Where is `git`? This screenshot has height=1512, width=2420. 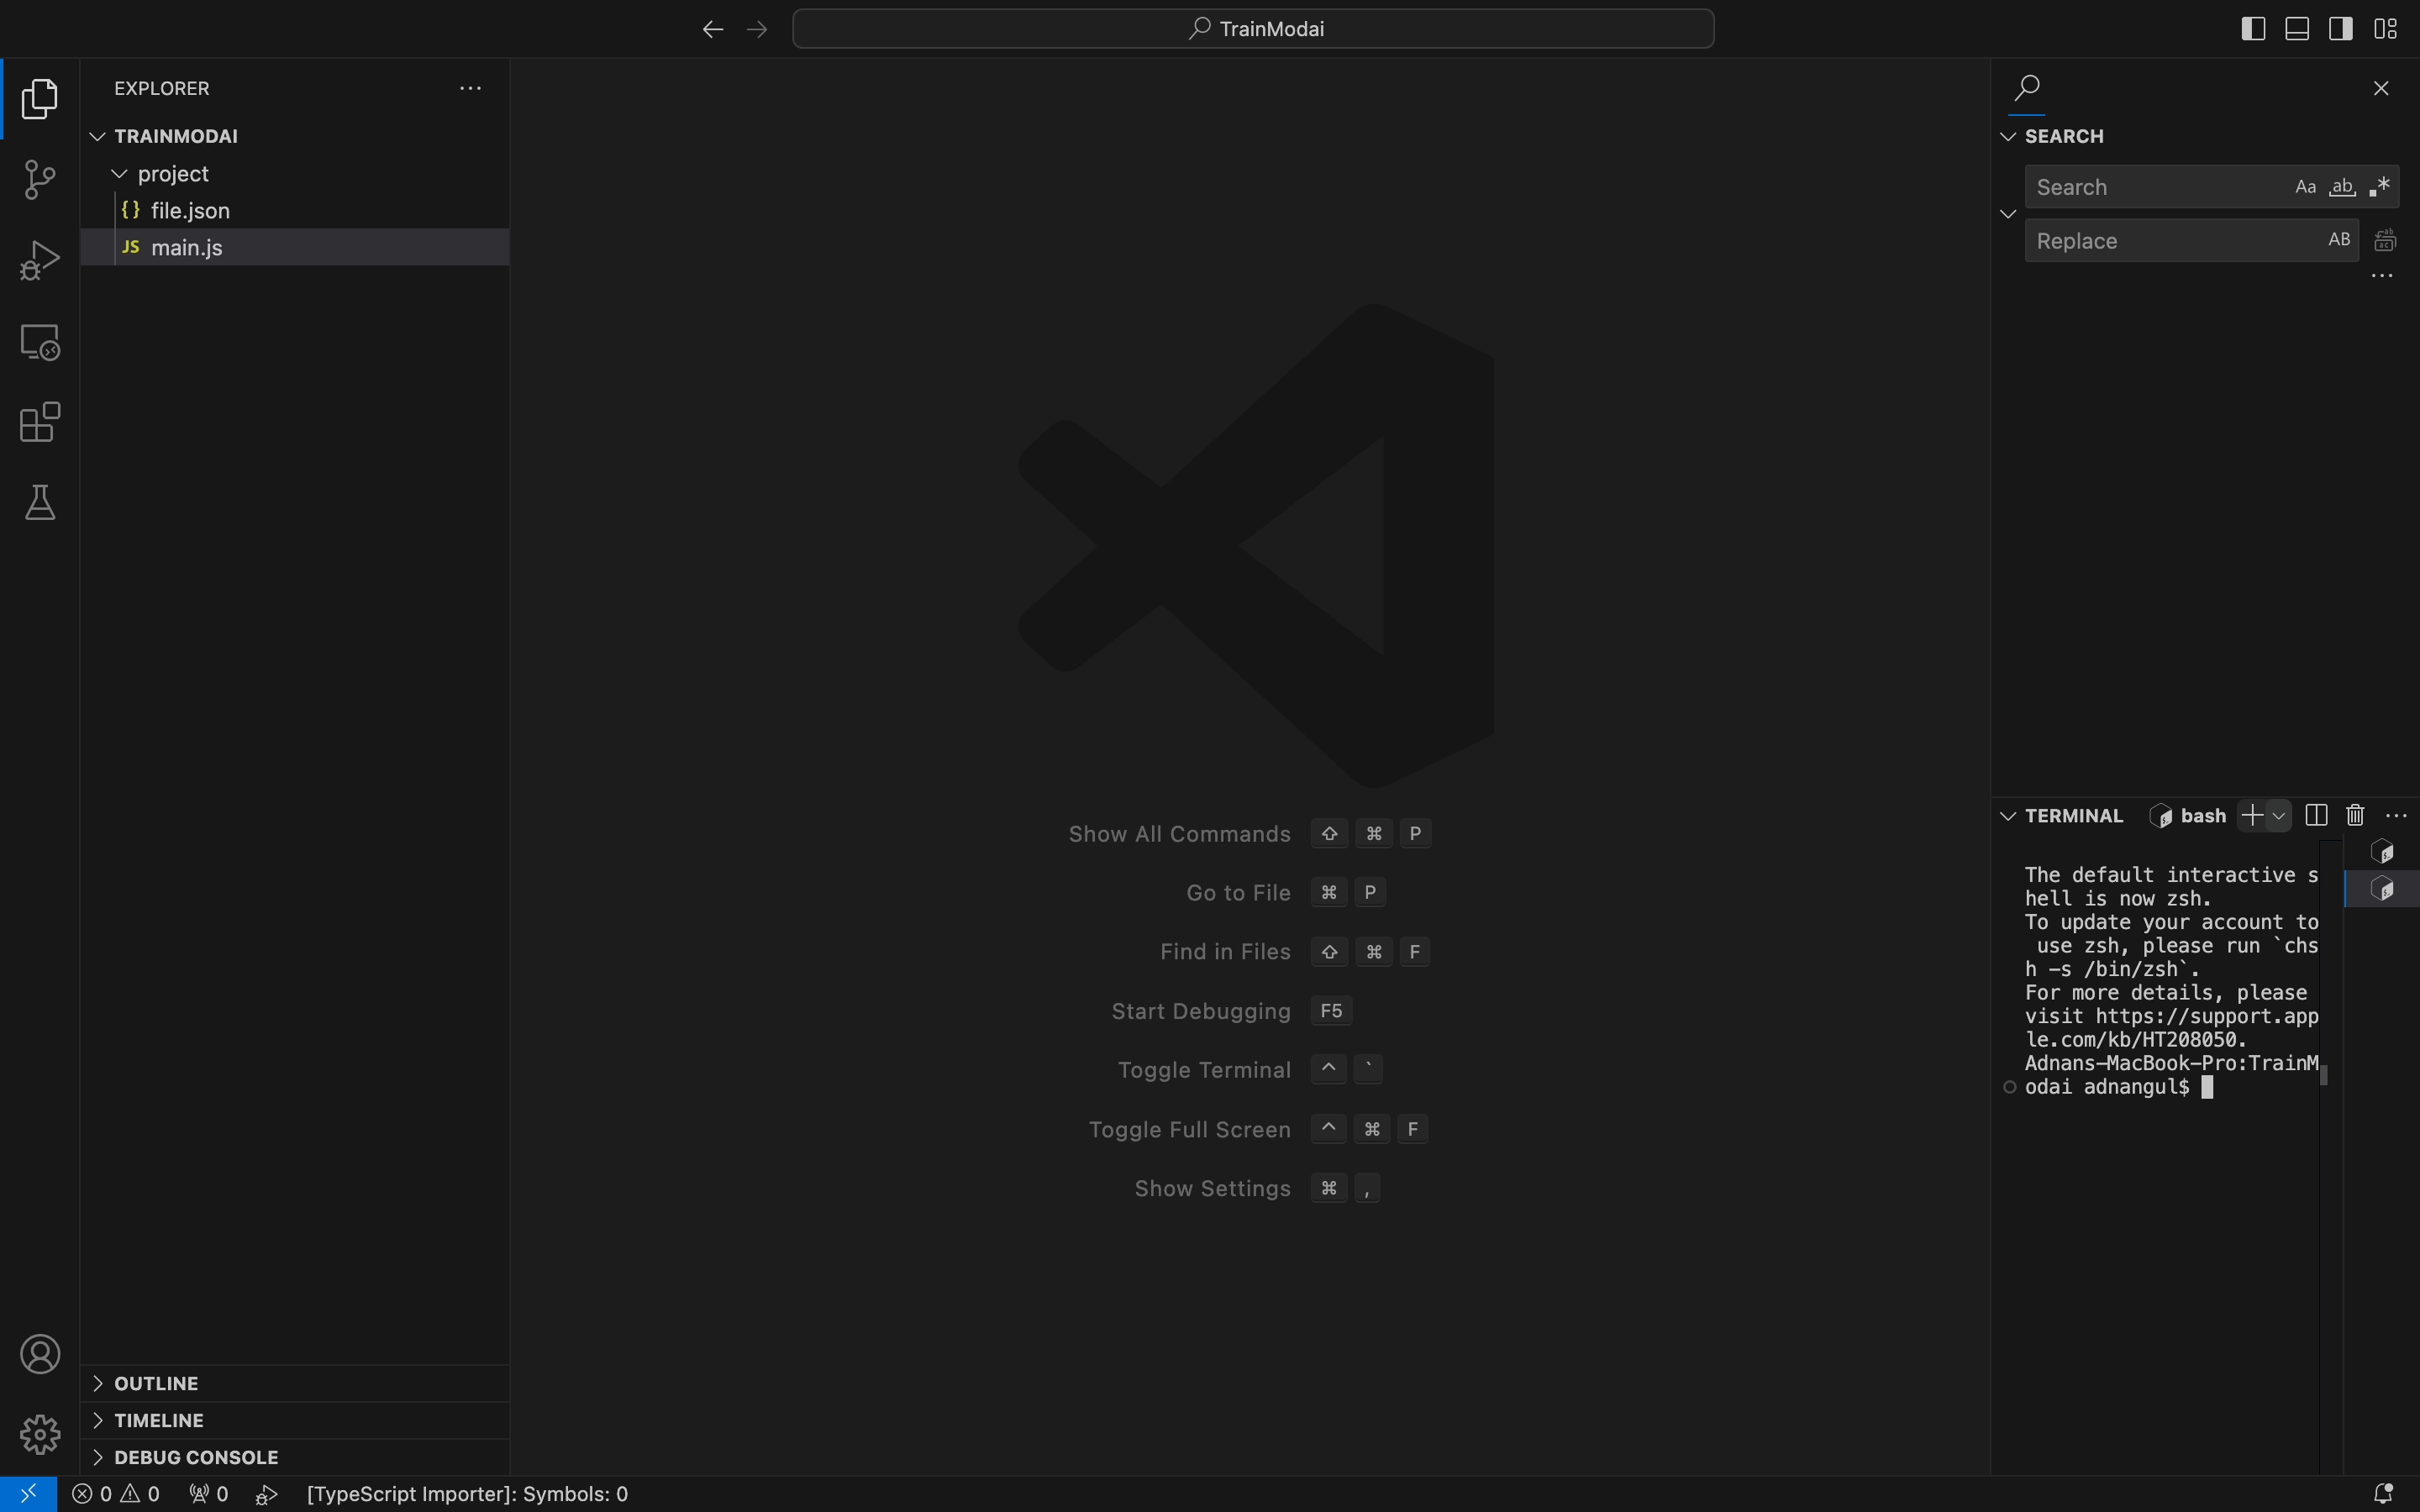 git is located at coordinates (44, 183).